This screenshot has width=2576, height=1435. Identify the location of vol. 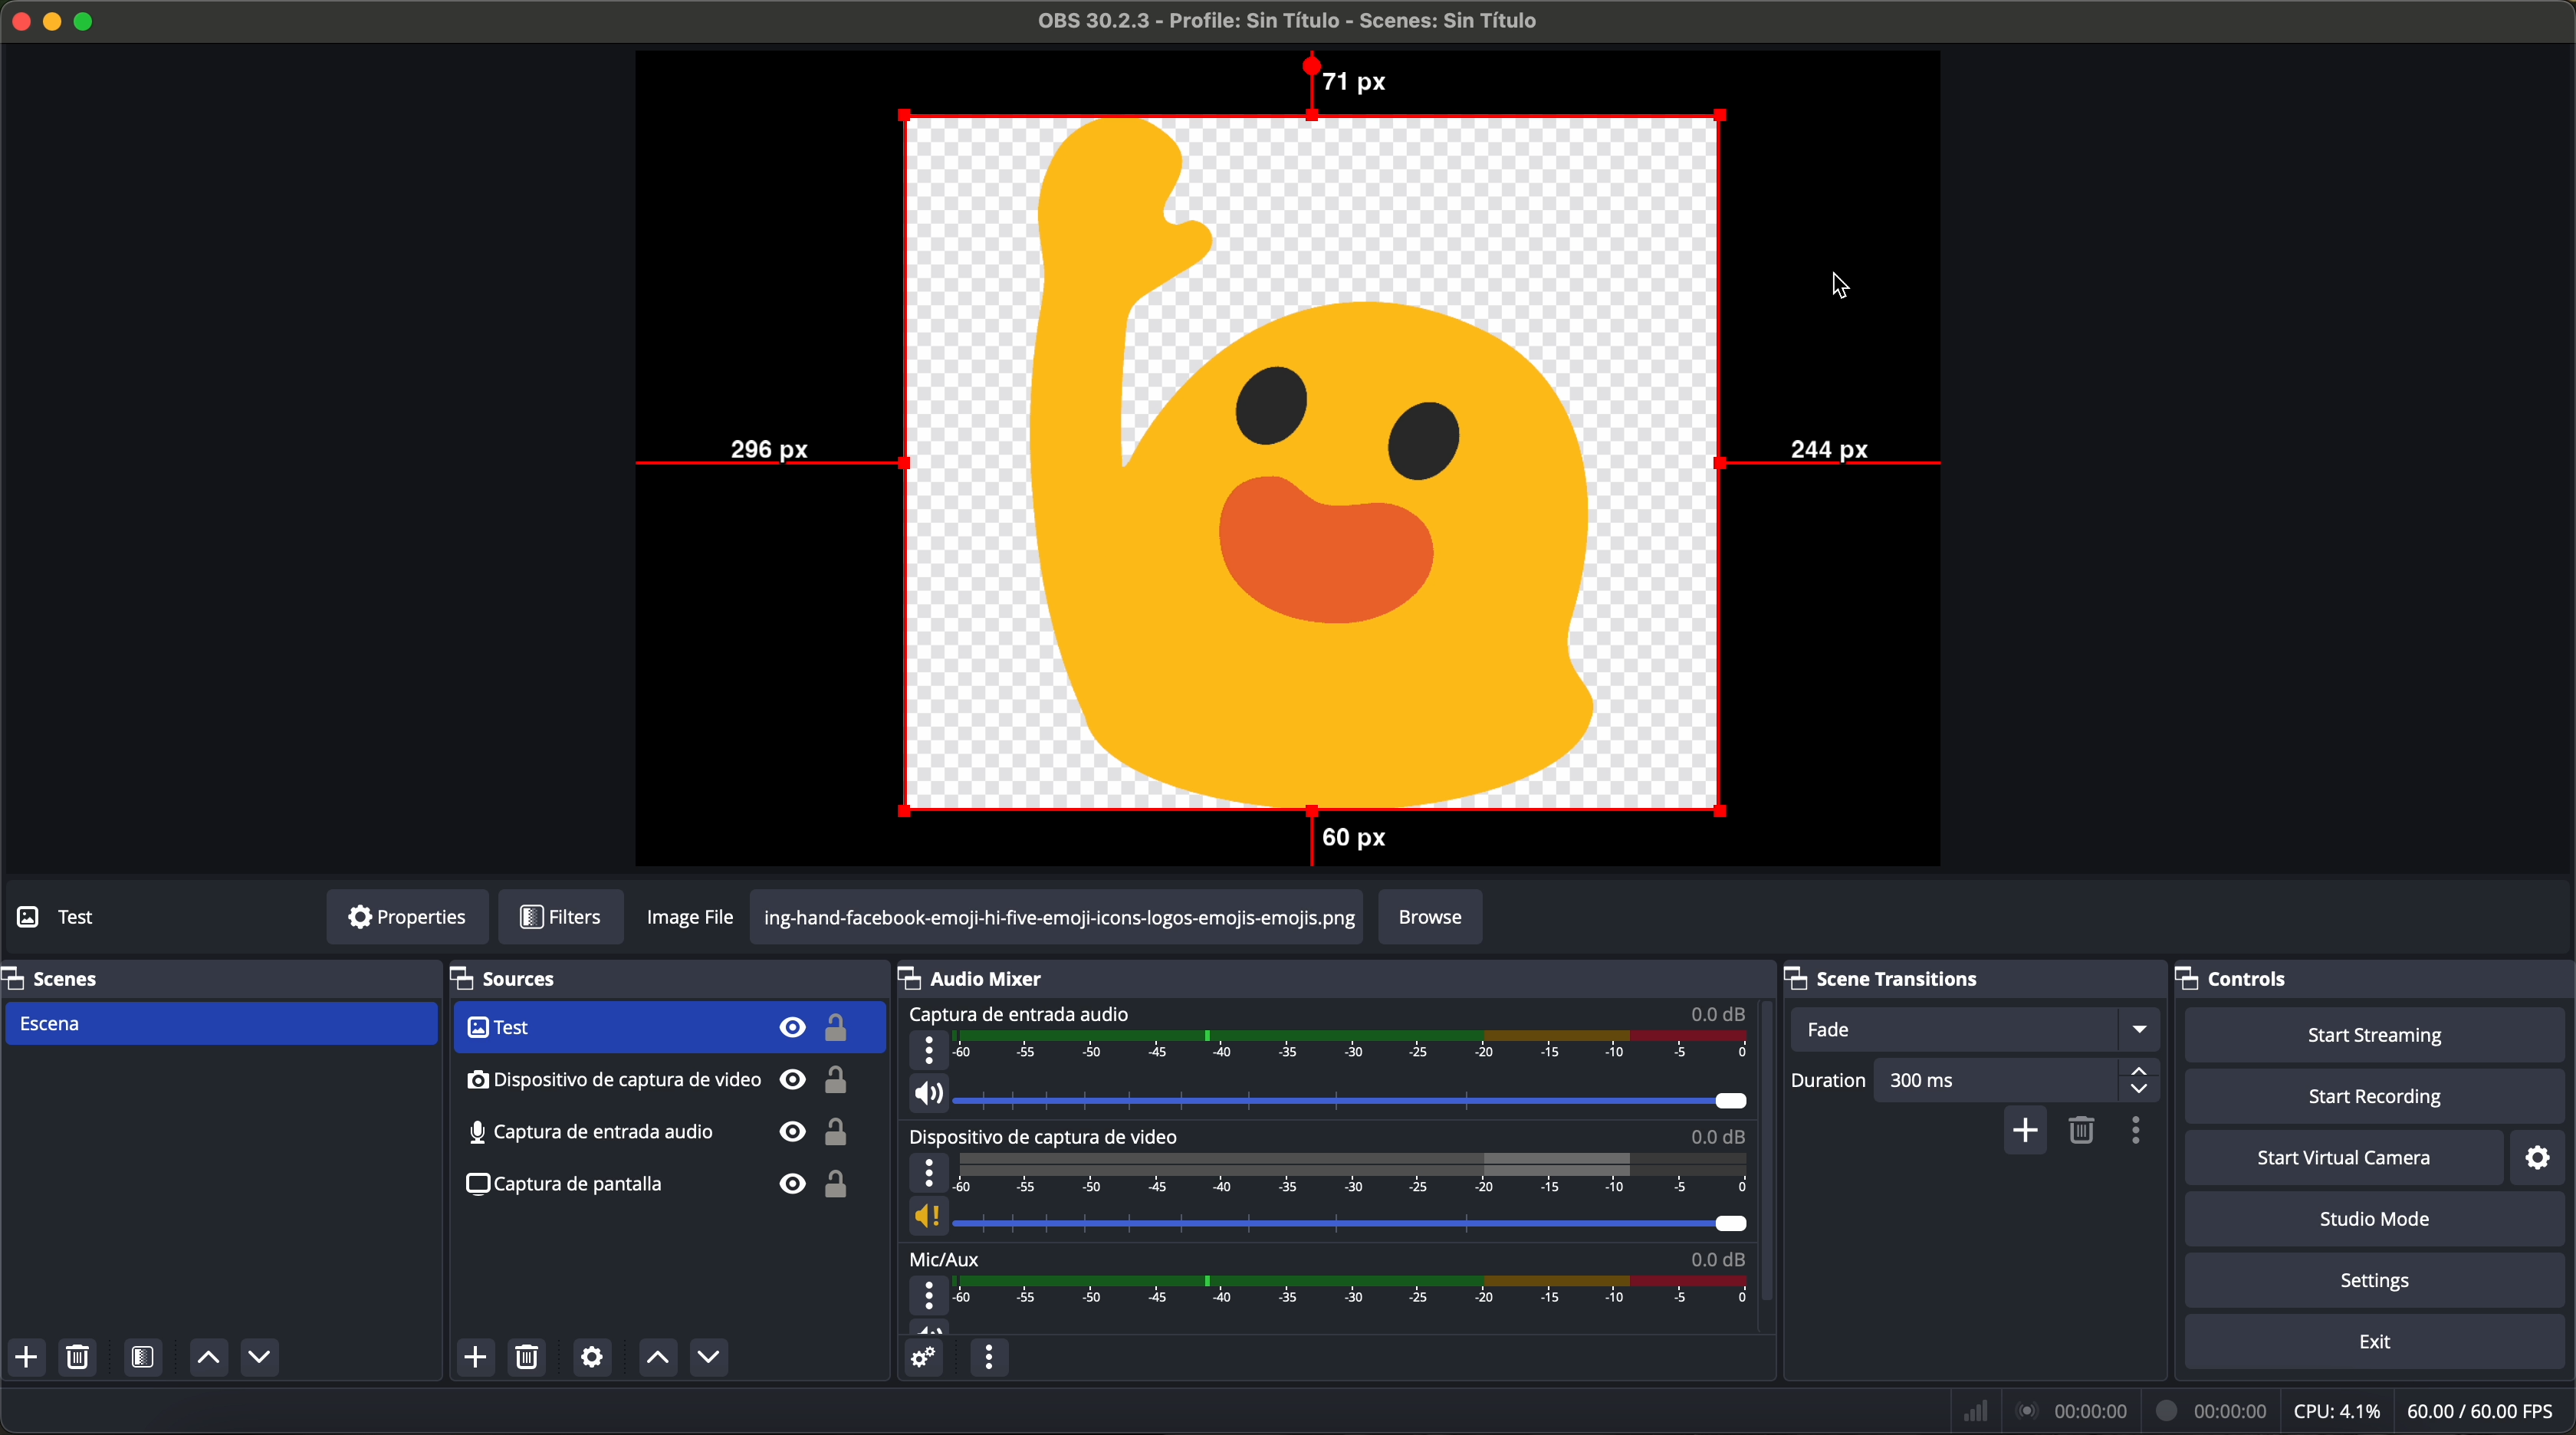
(930, 1326).